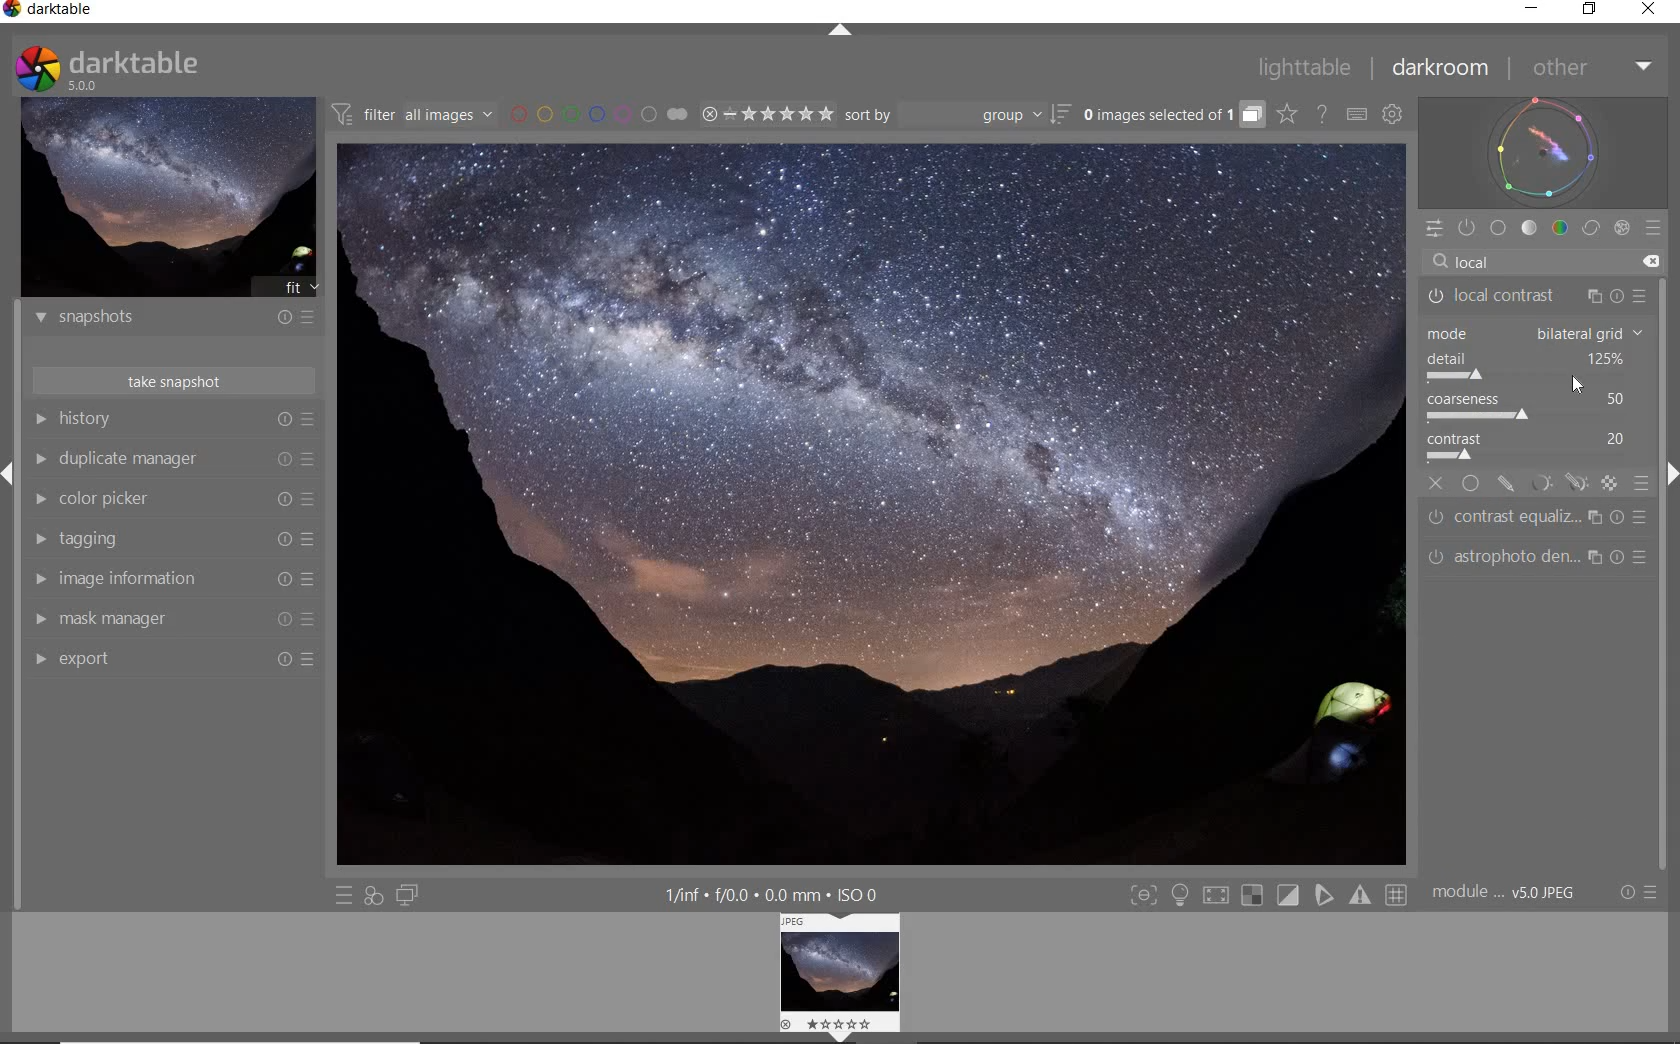 The image size is (1680, 1044). What do you see at coordinates (1437, 483) in the screenshot?
I see `off` at bounding box center [1437, 483].